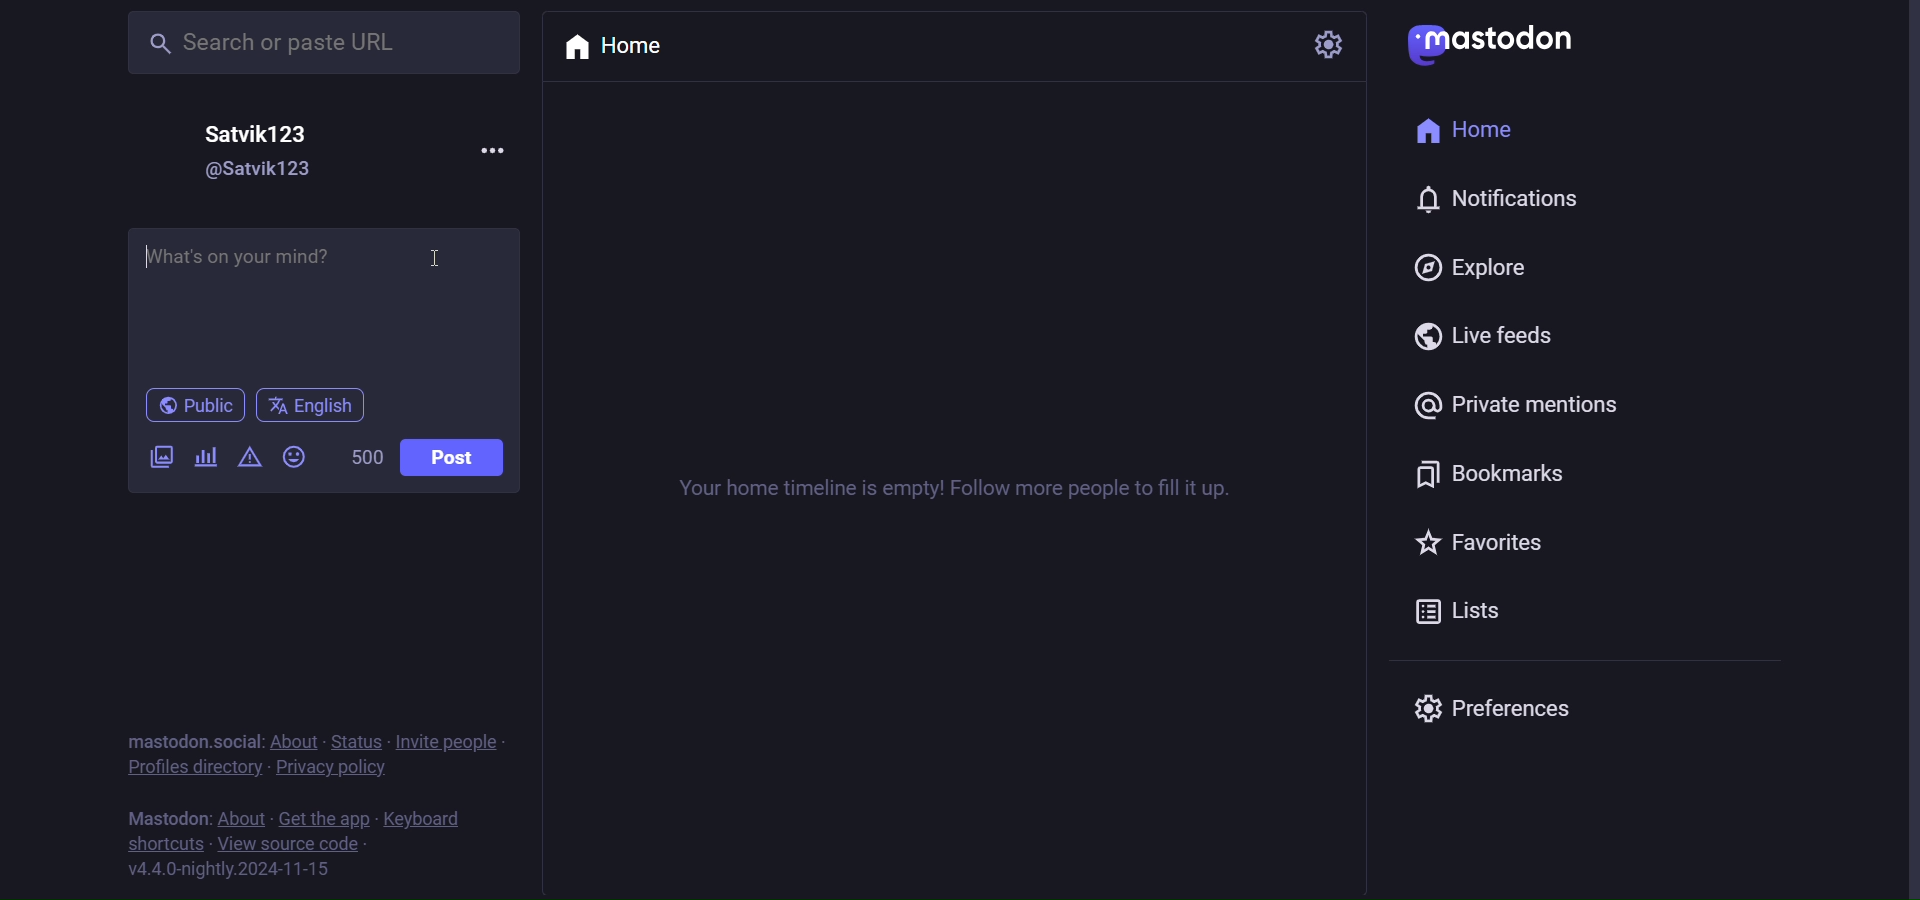  Describe the element at coordinates (1475, 616) in the screenshot. I see `lists` at that location.